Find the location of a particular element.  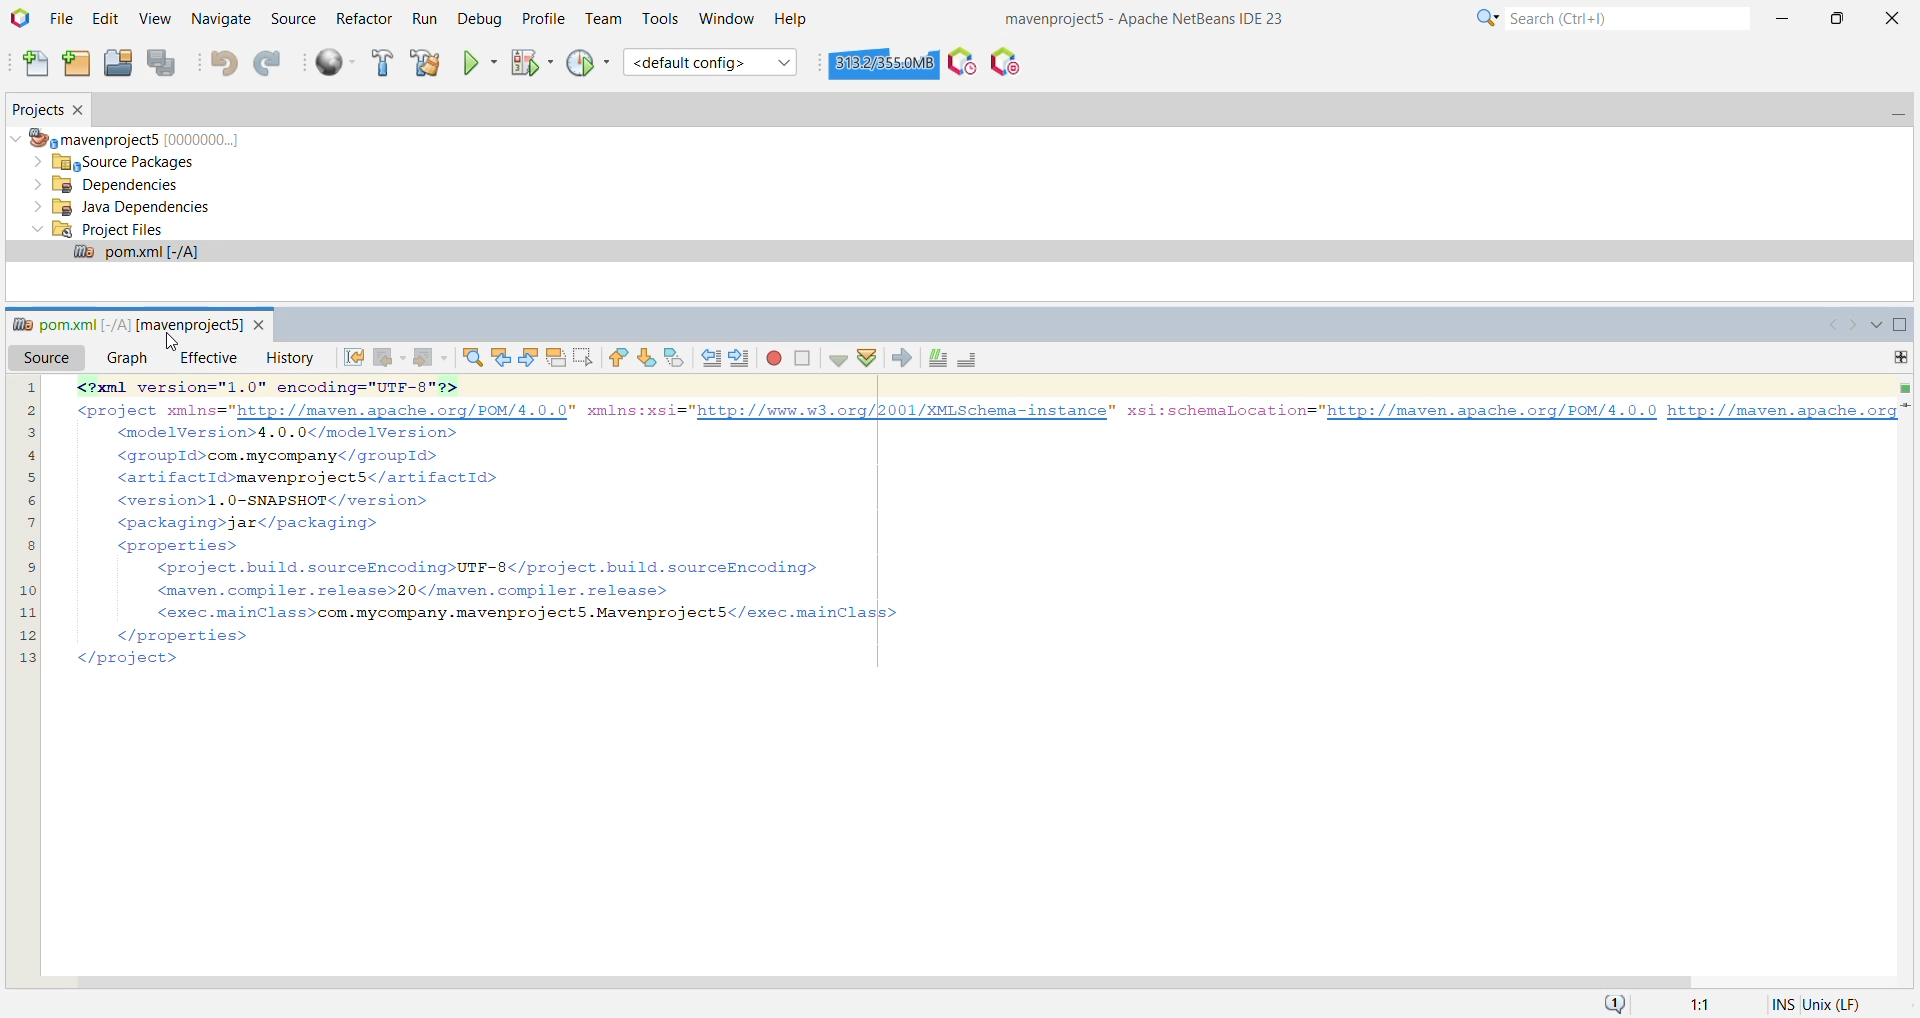

<groupld>com.mycompany</groupId> is located at coordinates (287, 456).